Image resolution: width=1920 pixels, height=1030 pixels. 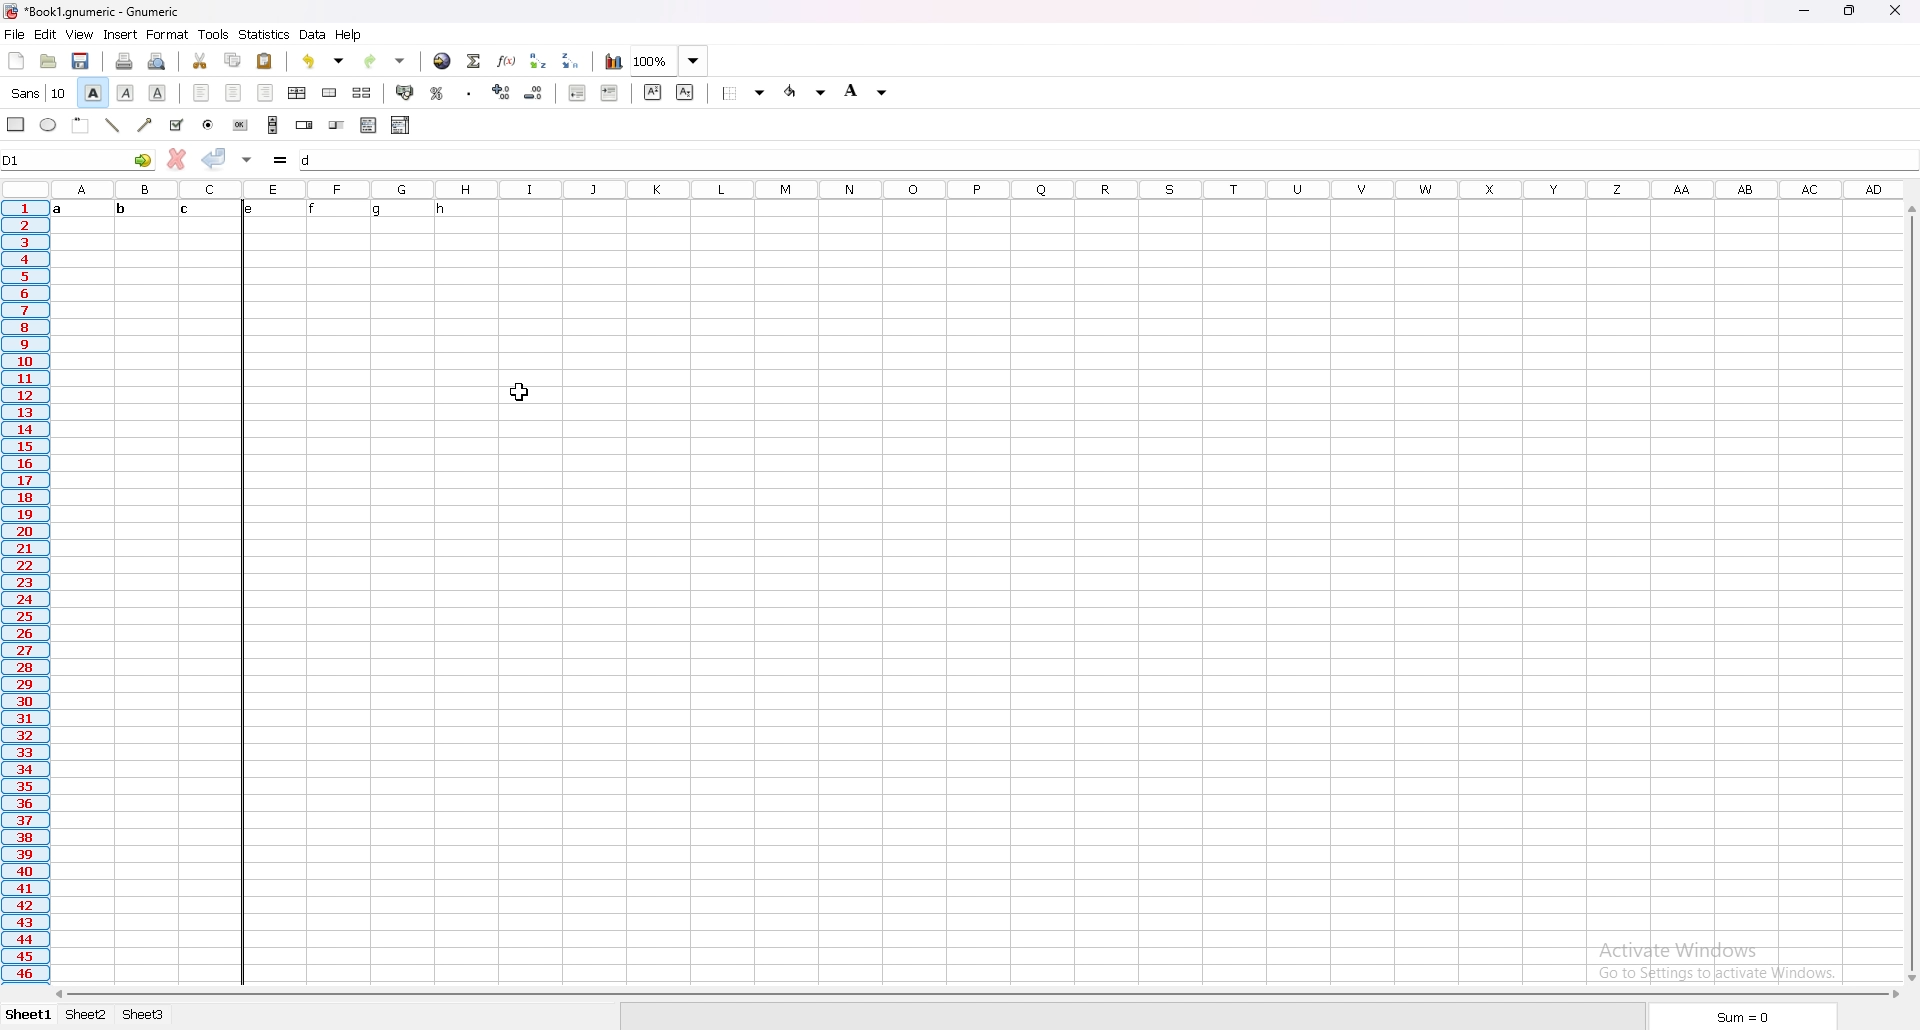 I want to click on insert, so click(x=121, y=34).